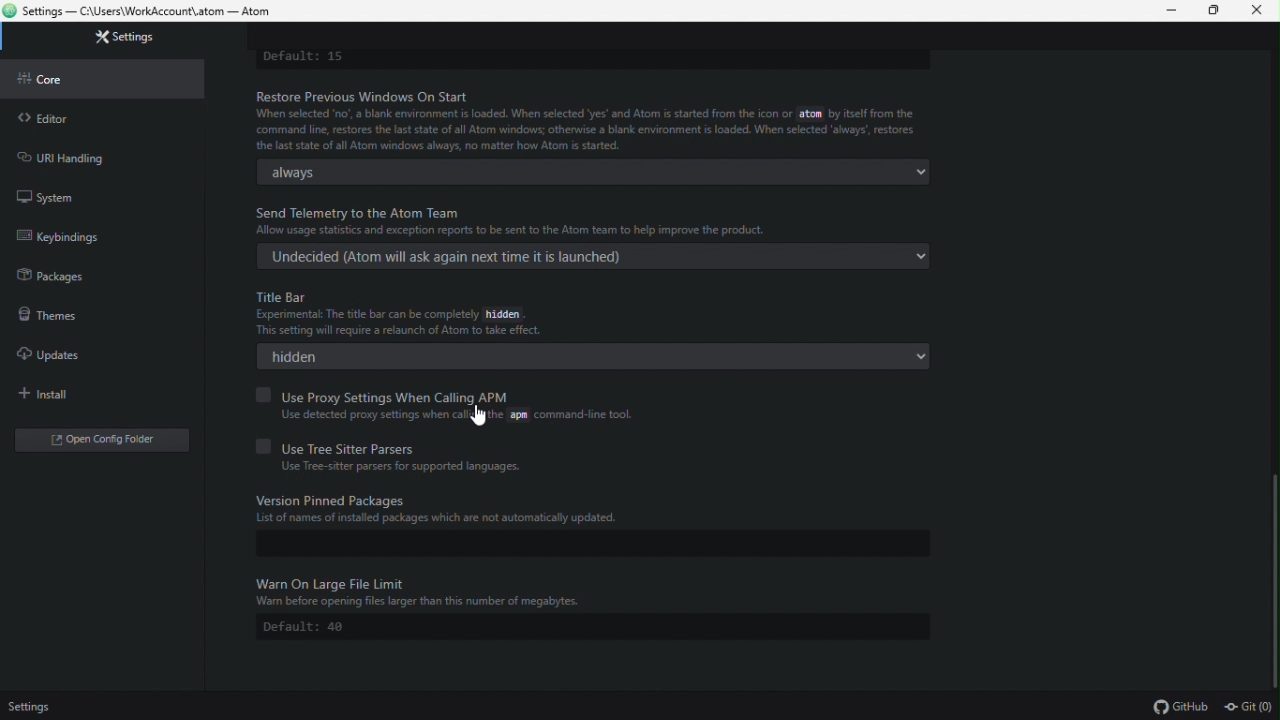  What do you see at coordinates (599, 355) in the screenshot?
I see `hidden` at bounding box center [599, 355].